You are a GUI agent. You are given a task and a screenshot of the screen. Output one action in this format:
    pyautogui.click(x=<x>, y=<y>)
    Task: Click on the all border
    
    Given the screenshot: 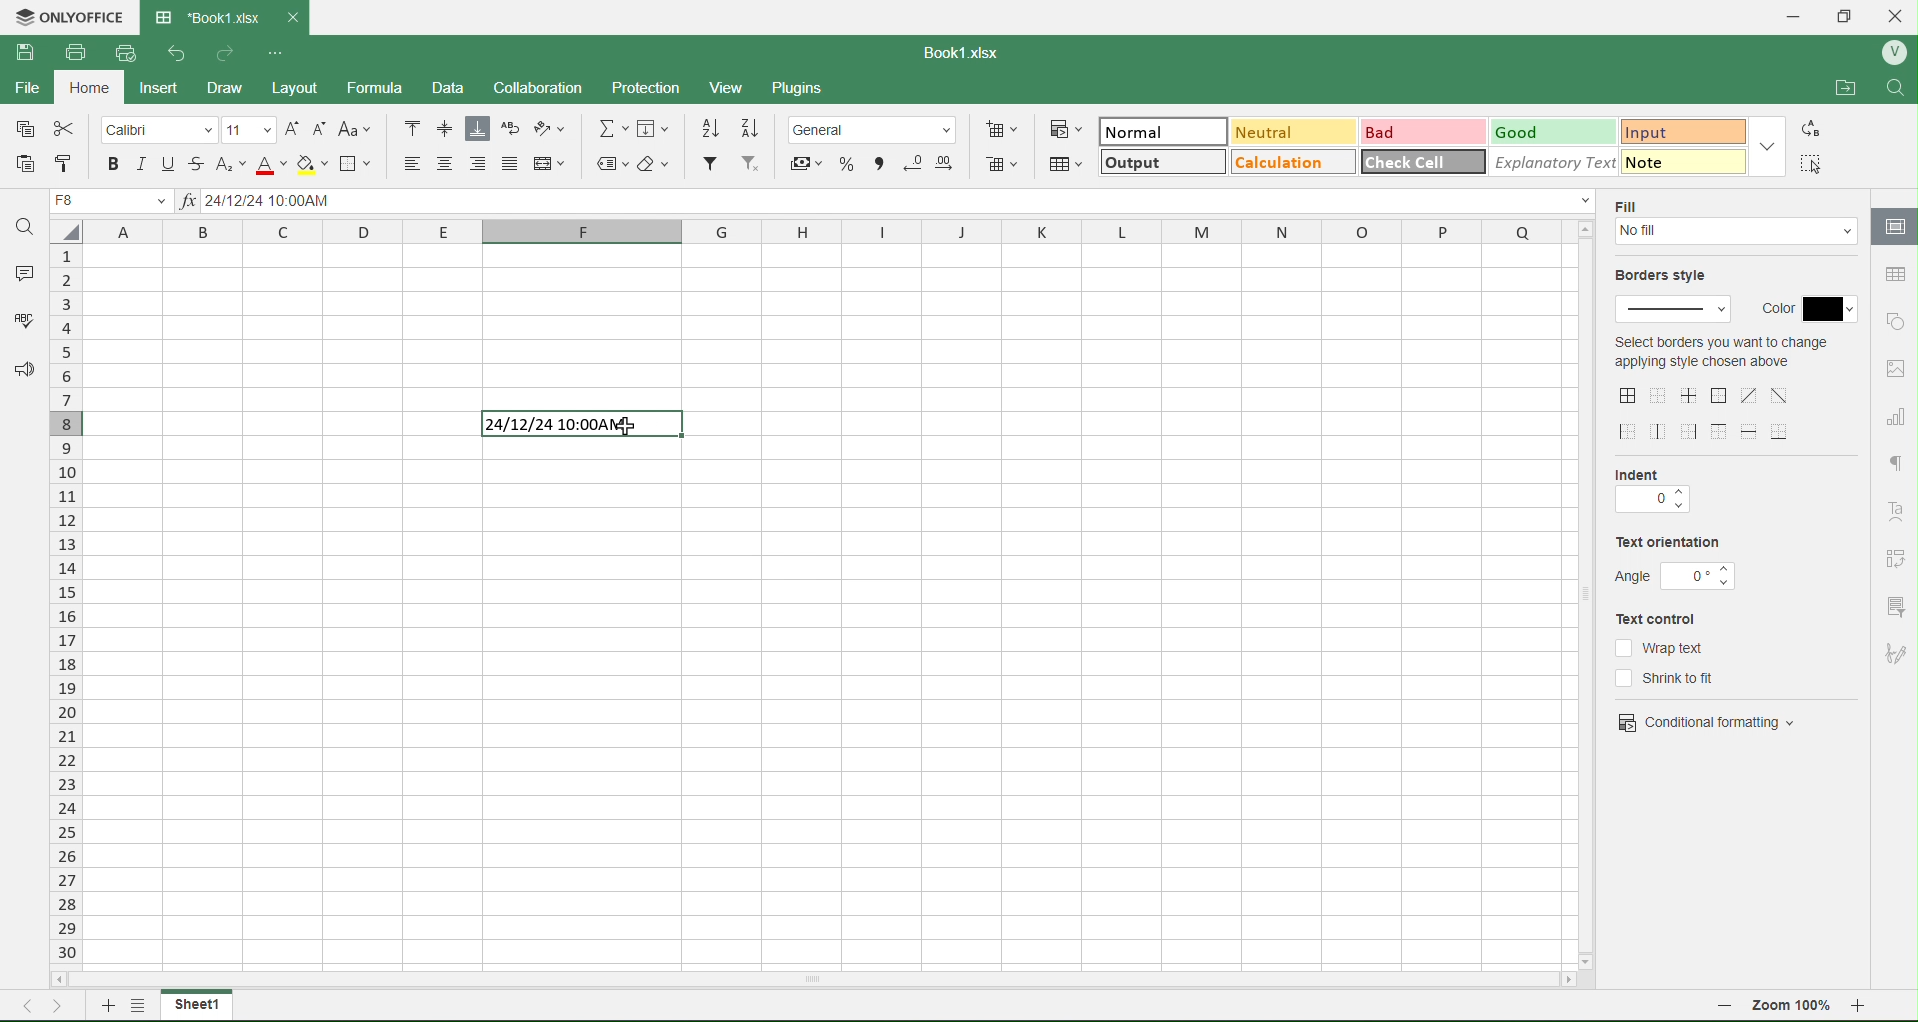 What is the action you would take?
    pyautogui.click(x=1629, y=396)
    